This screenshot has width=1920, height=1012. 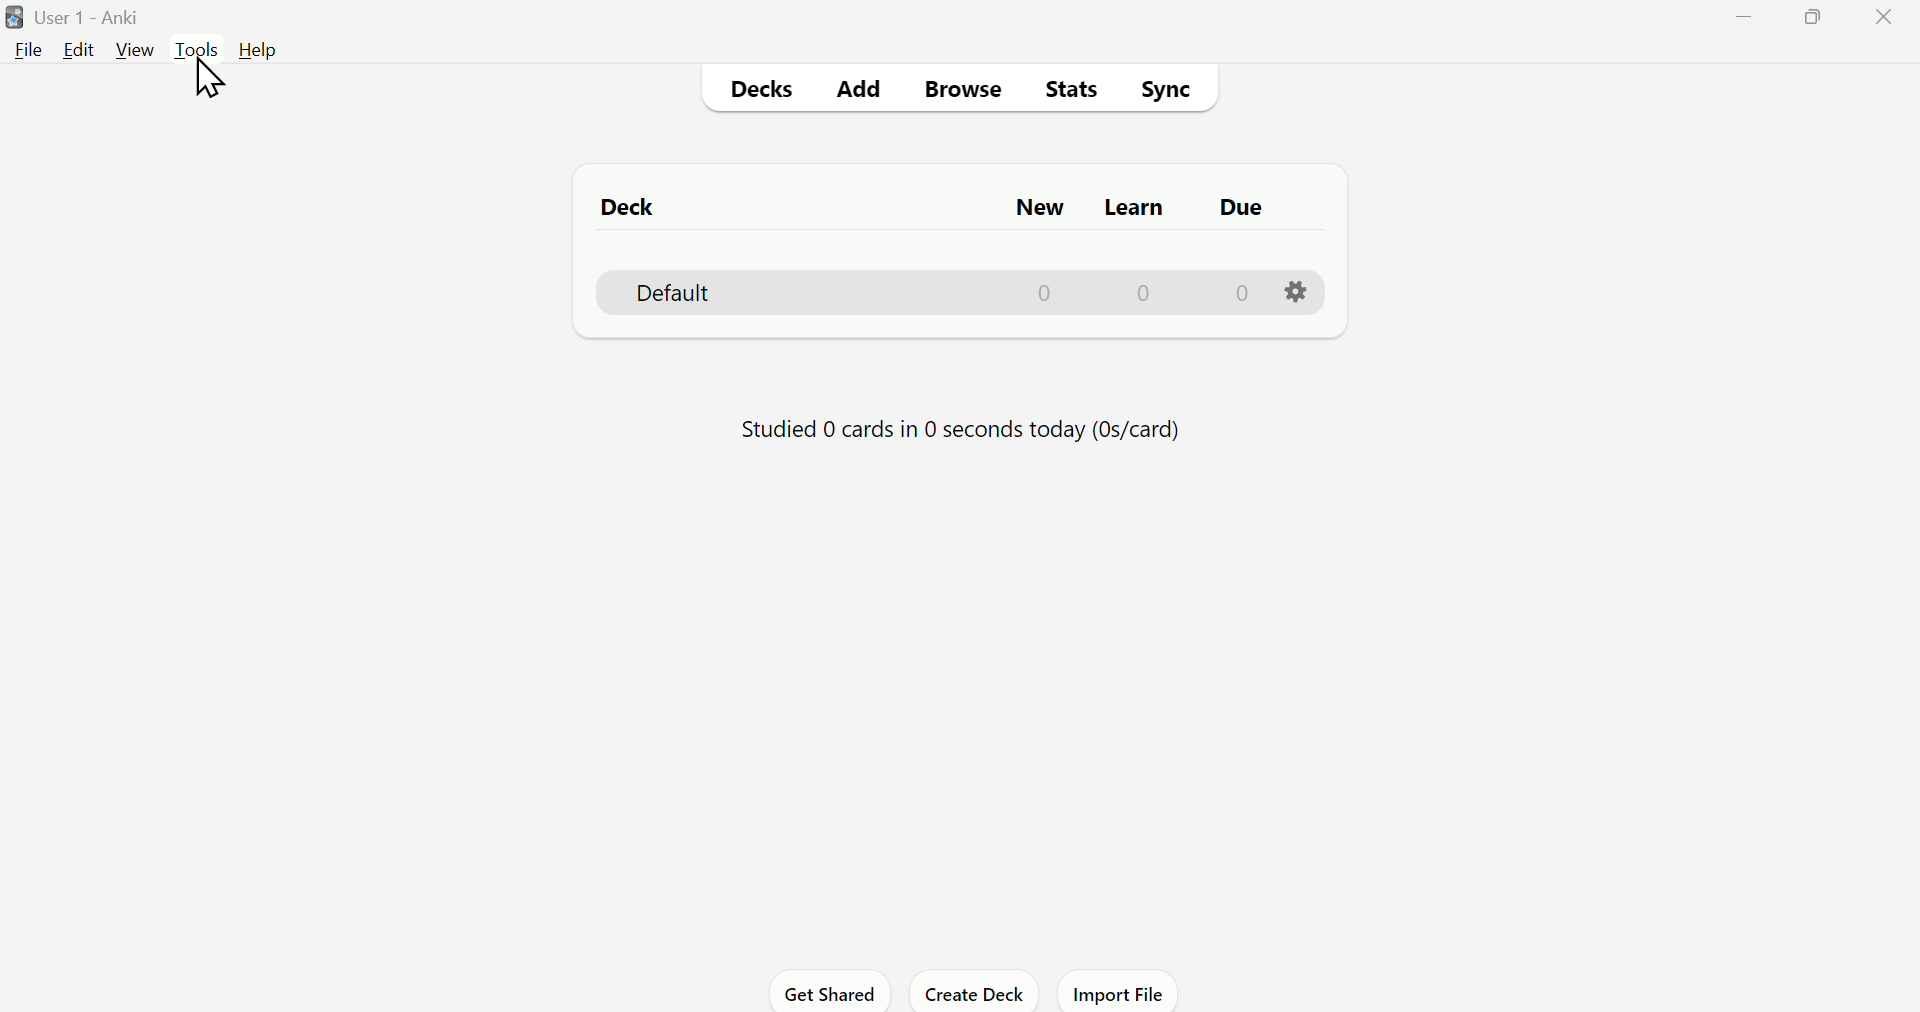 I want to click on Minimize, so click(x=1753, y=27).